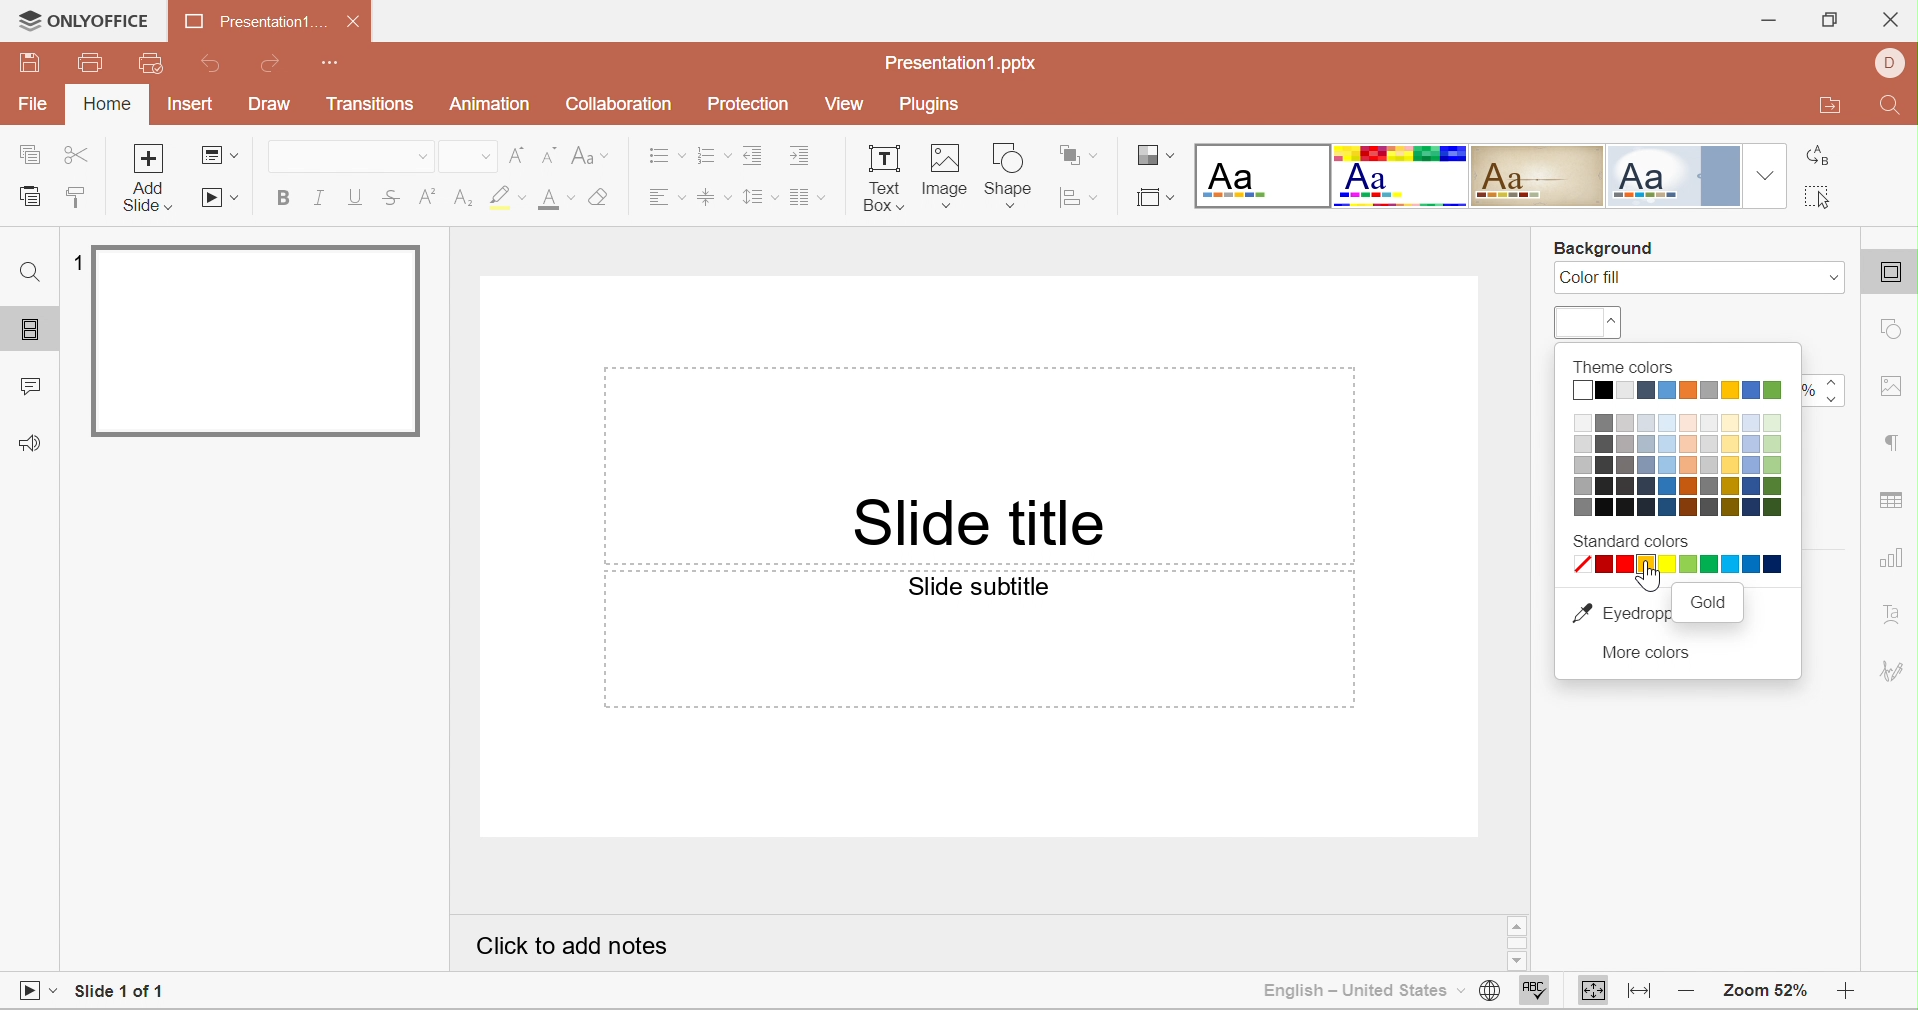 Image resolution: width=1918 pixels, height=1010 pixels. I want to click on Feedback & Support, so click(32, 444).